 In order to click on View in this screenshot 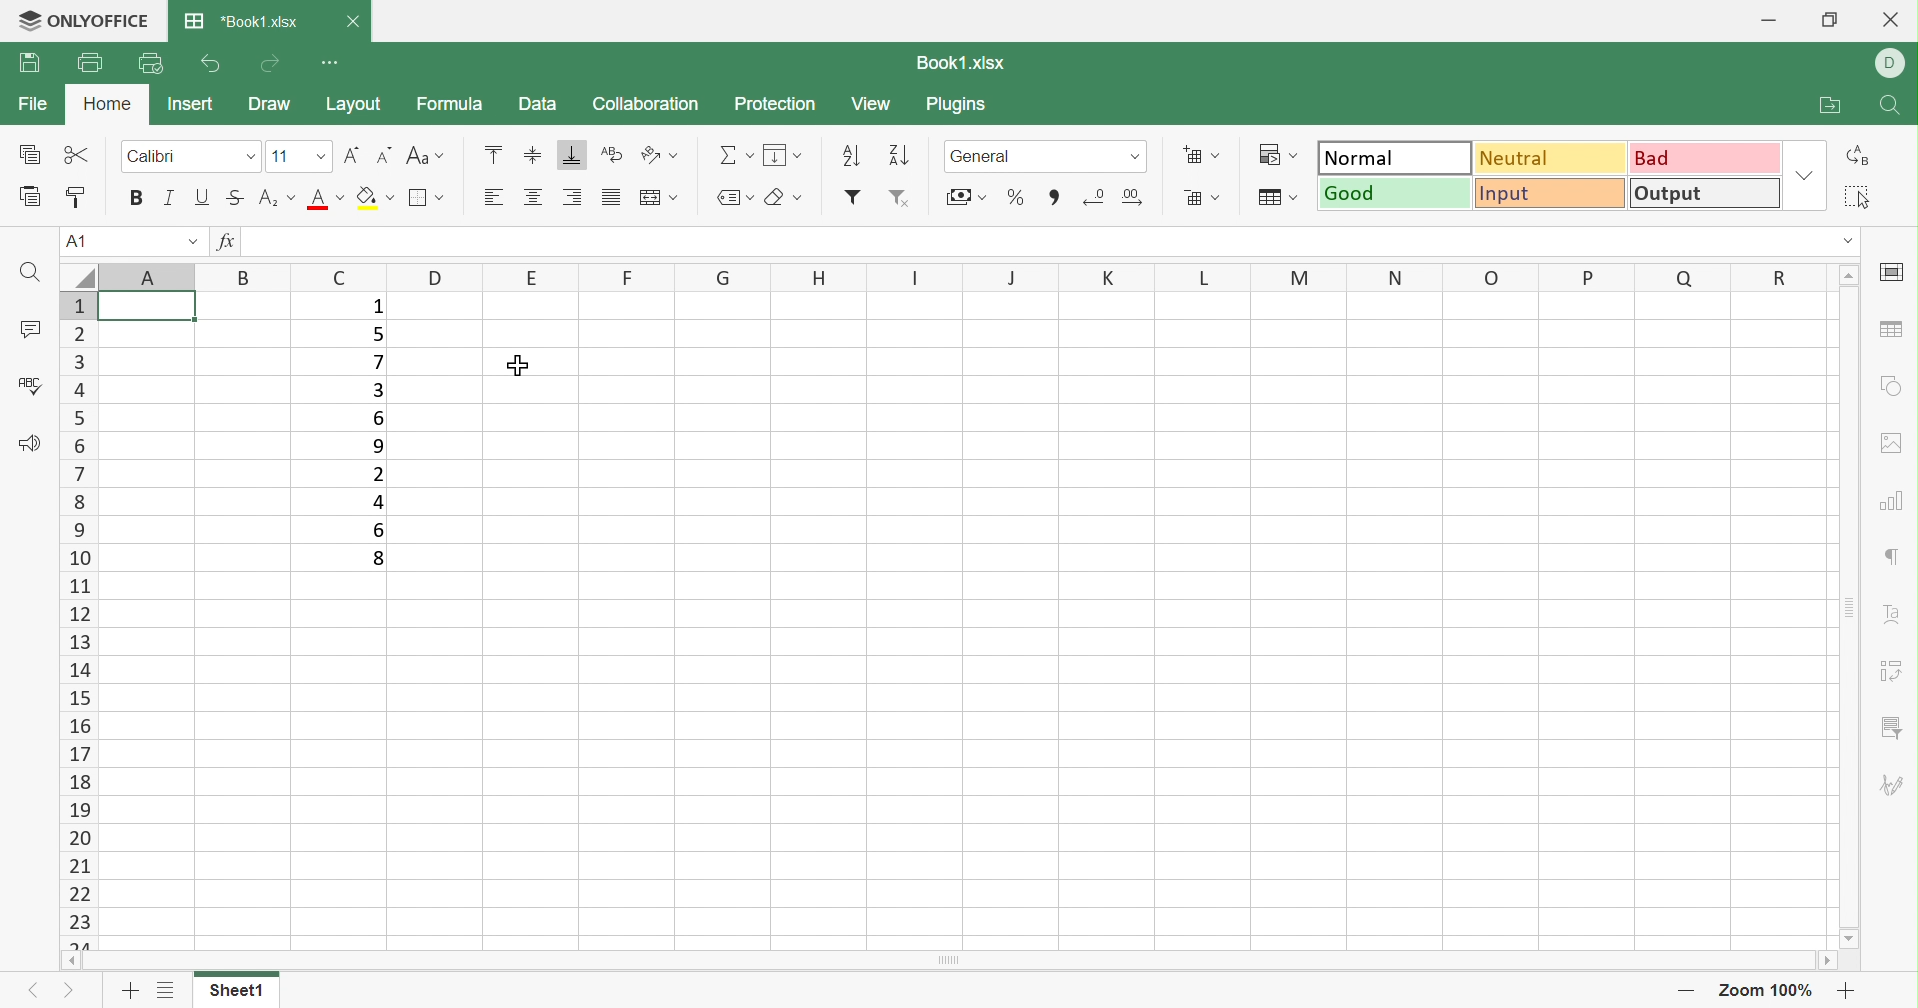, I will do `click(871, 105)`.